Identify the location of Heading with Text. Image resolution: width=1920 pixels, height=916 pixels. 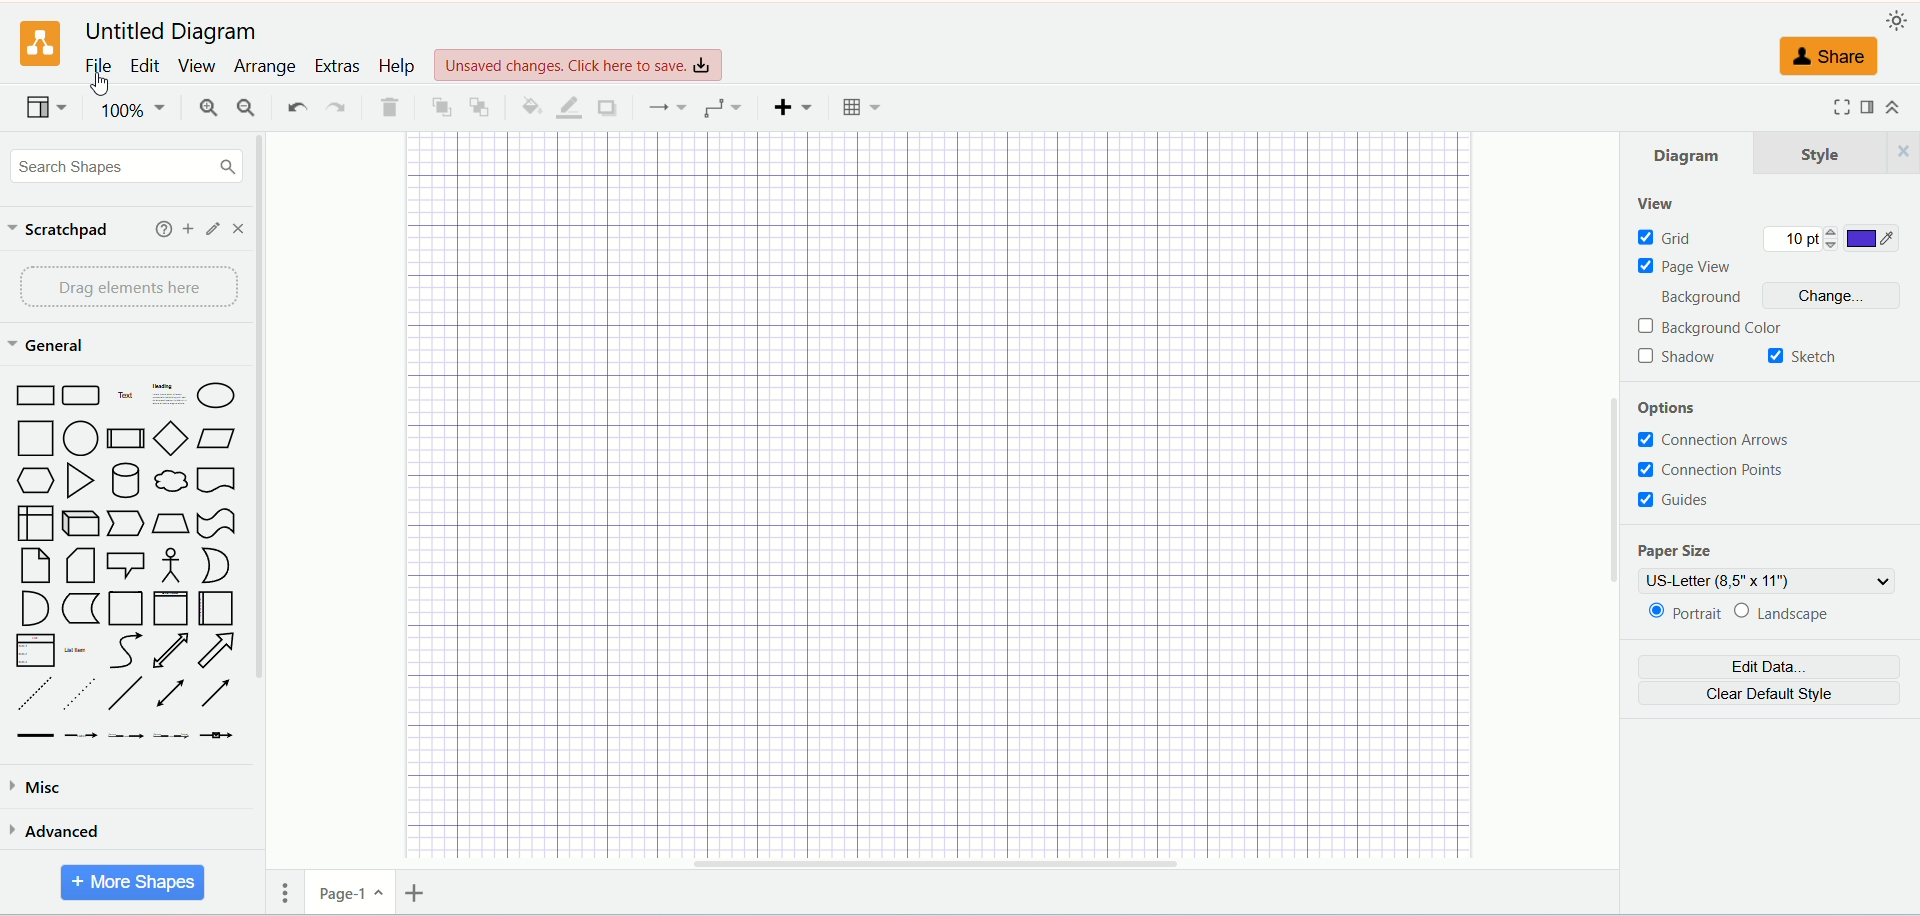
(170, 397).